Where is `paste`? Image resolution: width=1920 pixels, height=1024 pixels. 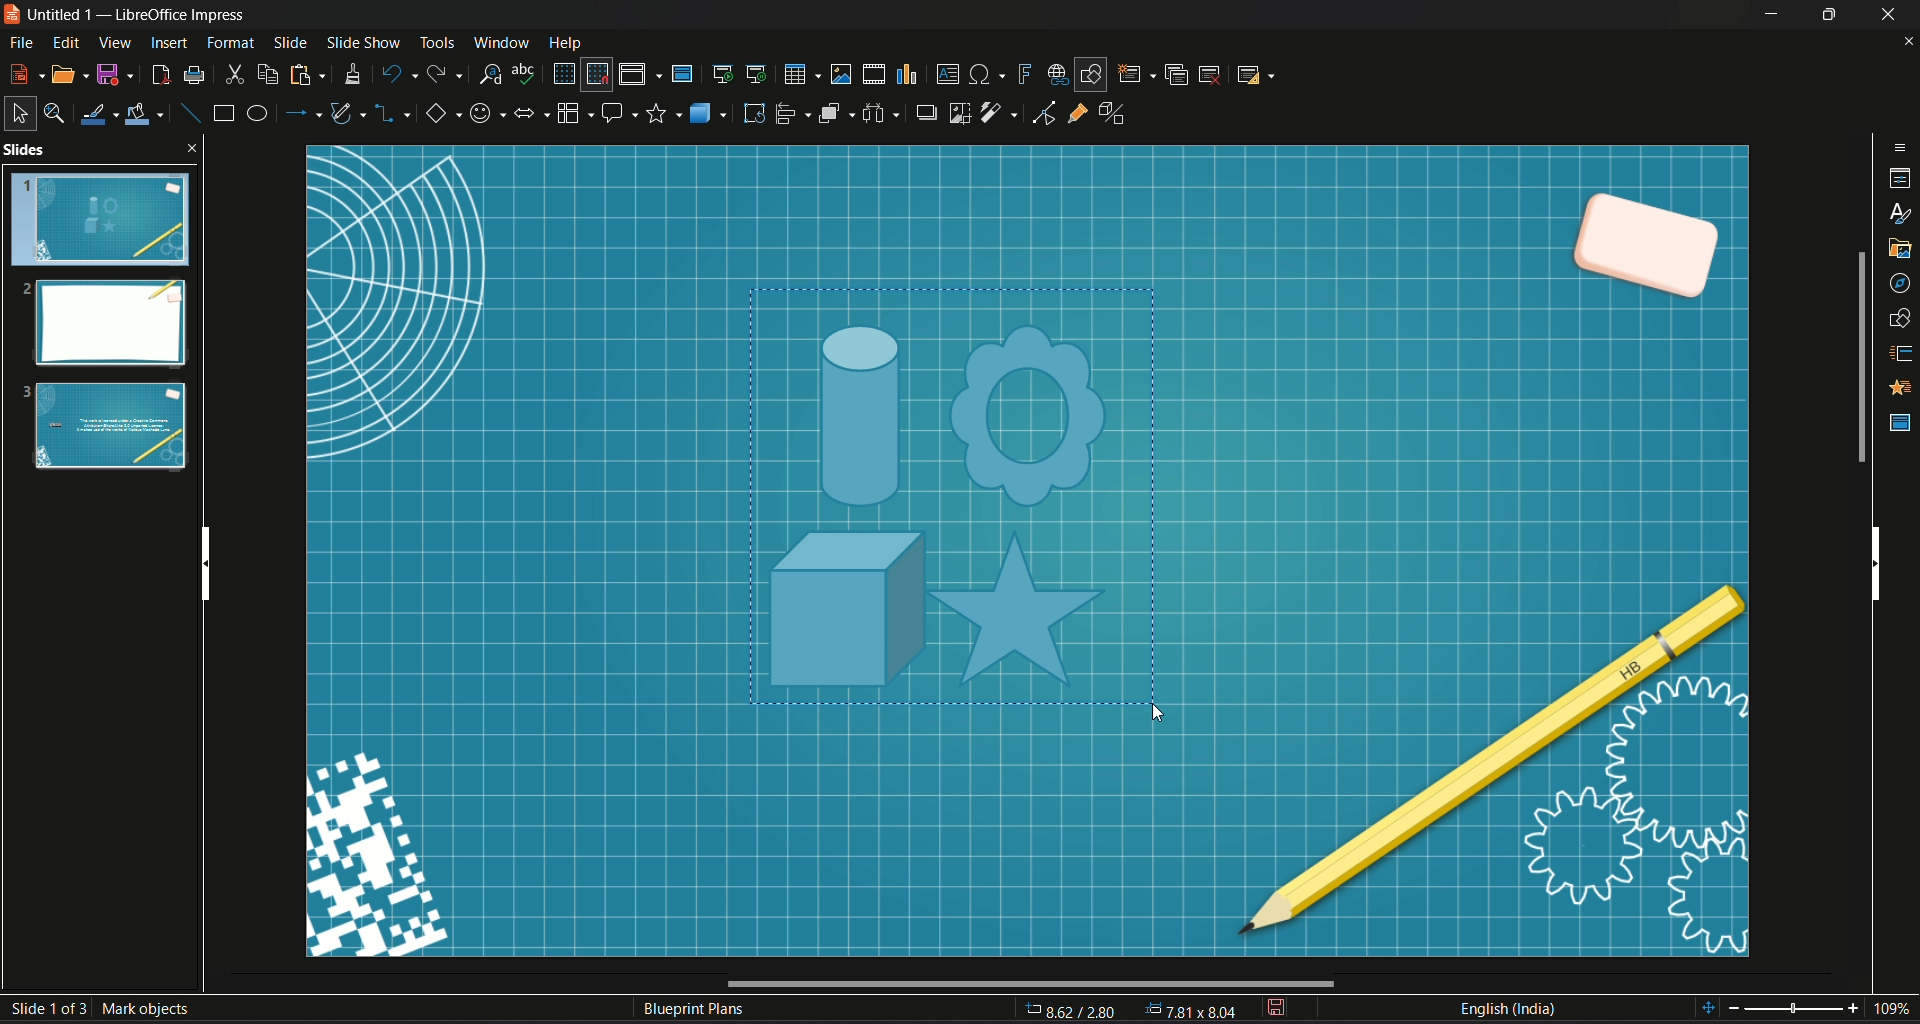
paste is located at coordinates (304, 75).